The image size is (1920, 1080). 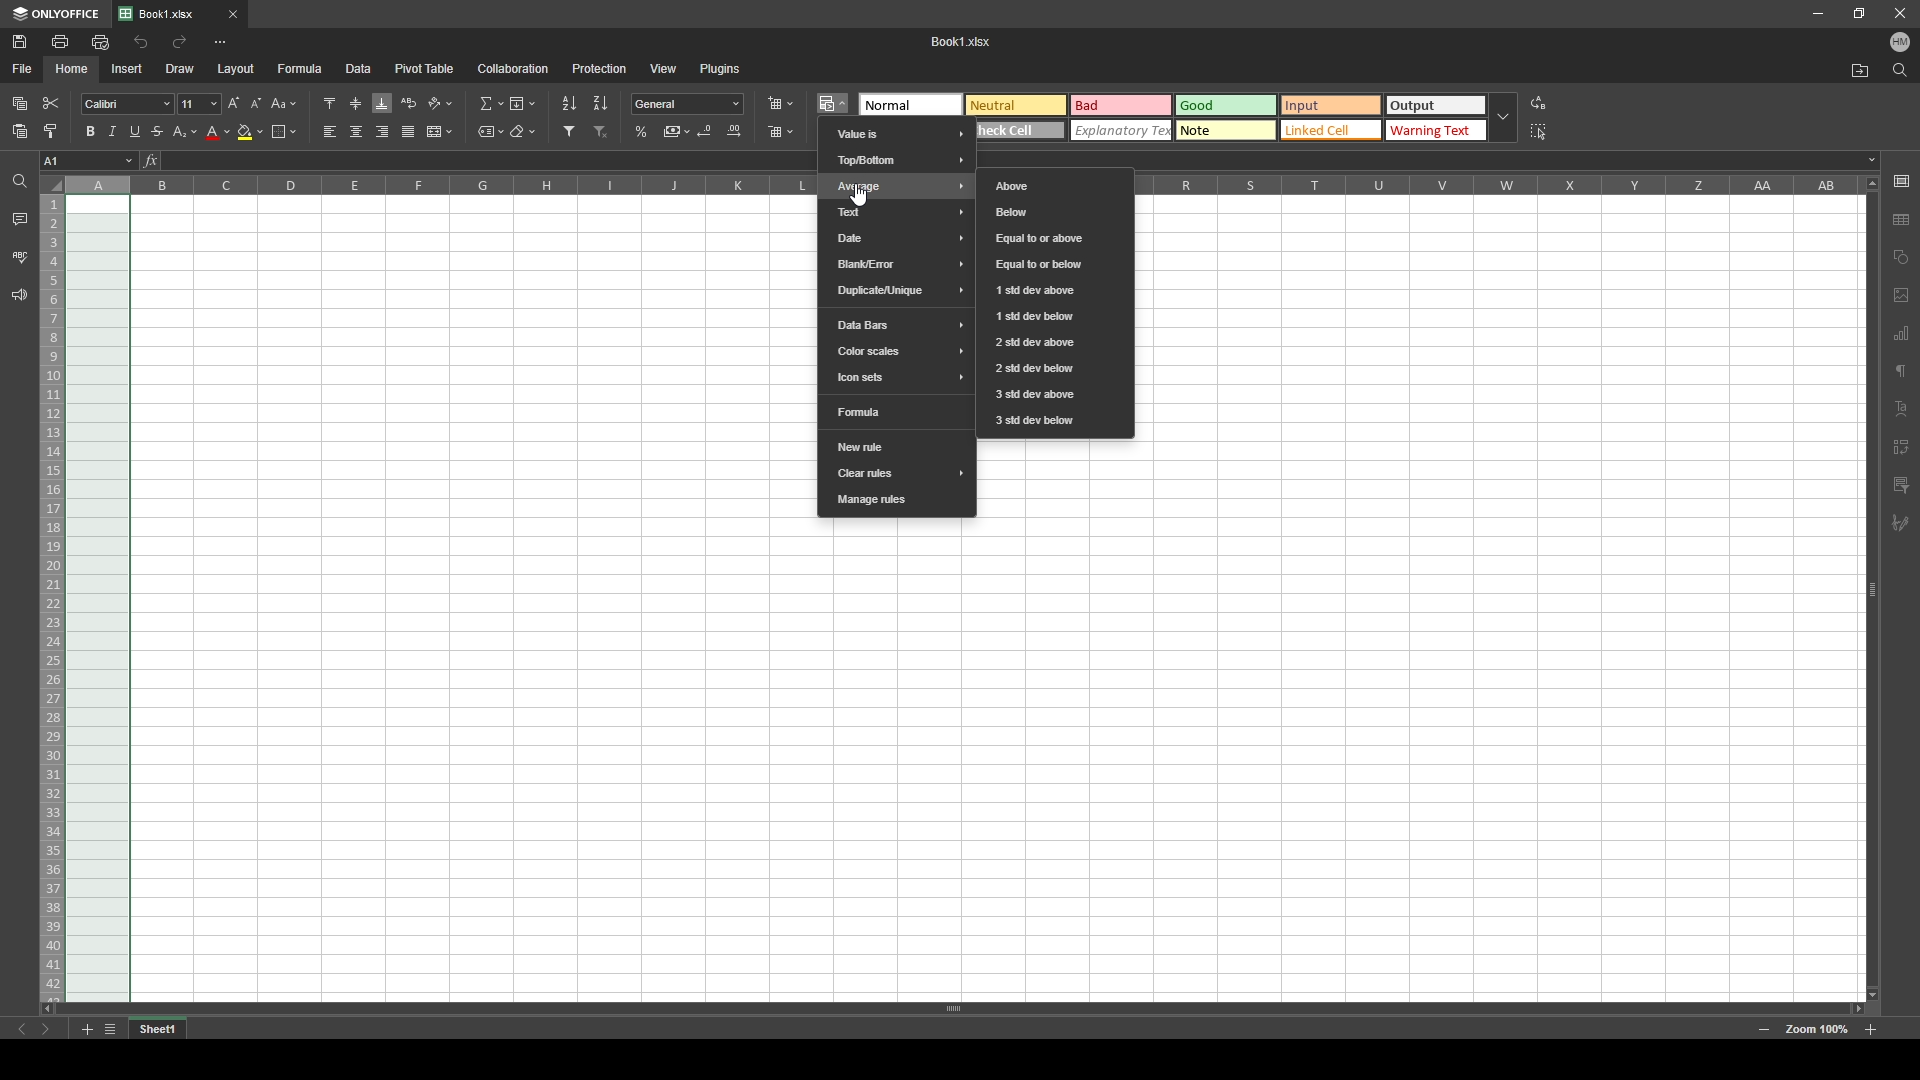 I want to click on align bottom, so click(x=383, y=103).